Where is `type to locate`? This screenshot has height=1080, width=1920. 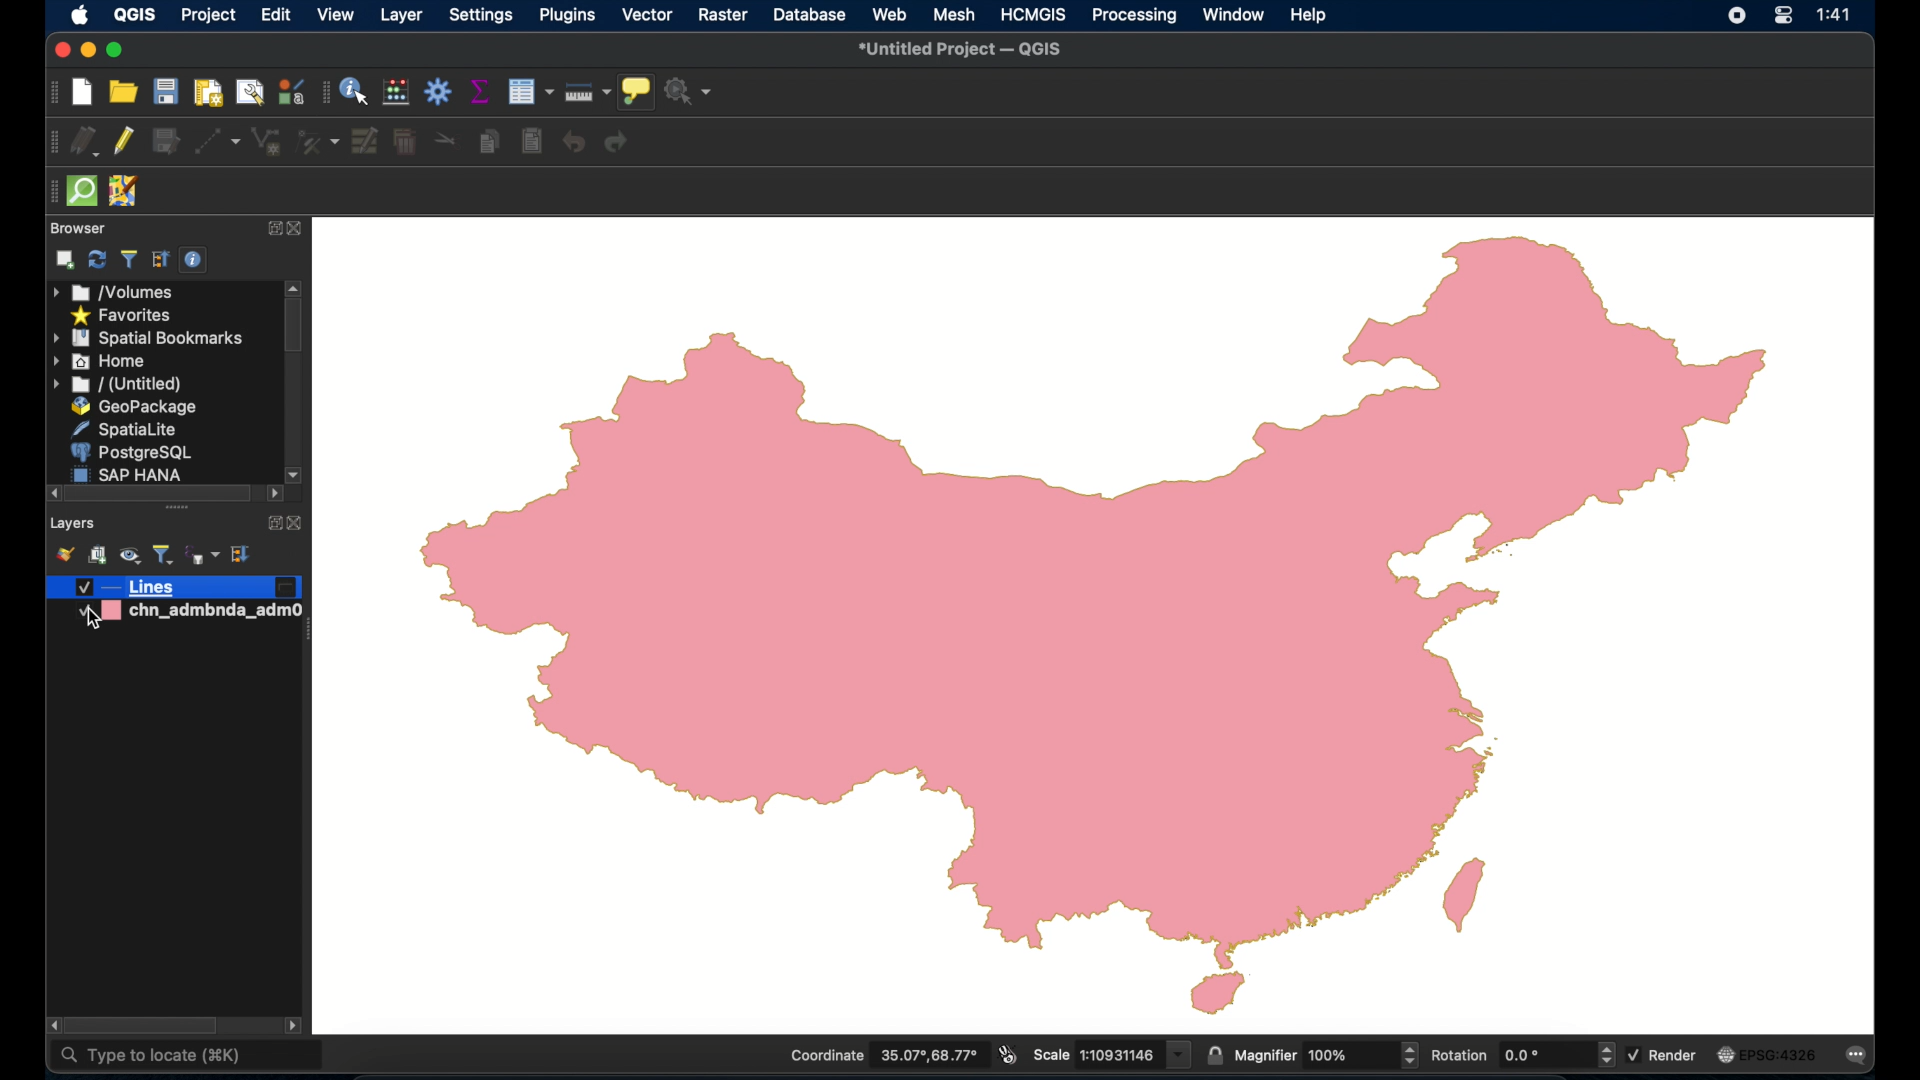
type to locate is located at coordinates (150, 1059).